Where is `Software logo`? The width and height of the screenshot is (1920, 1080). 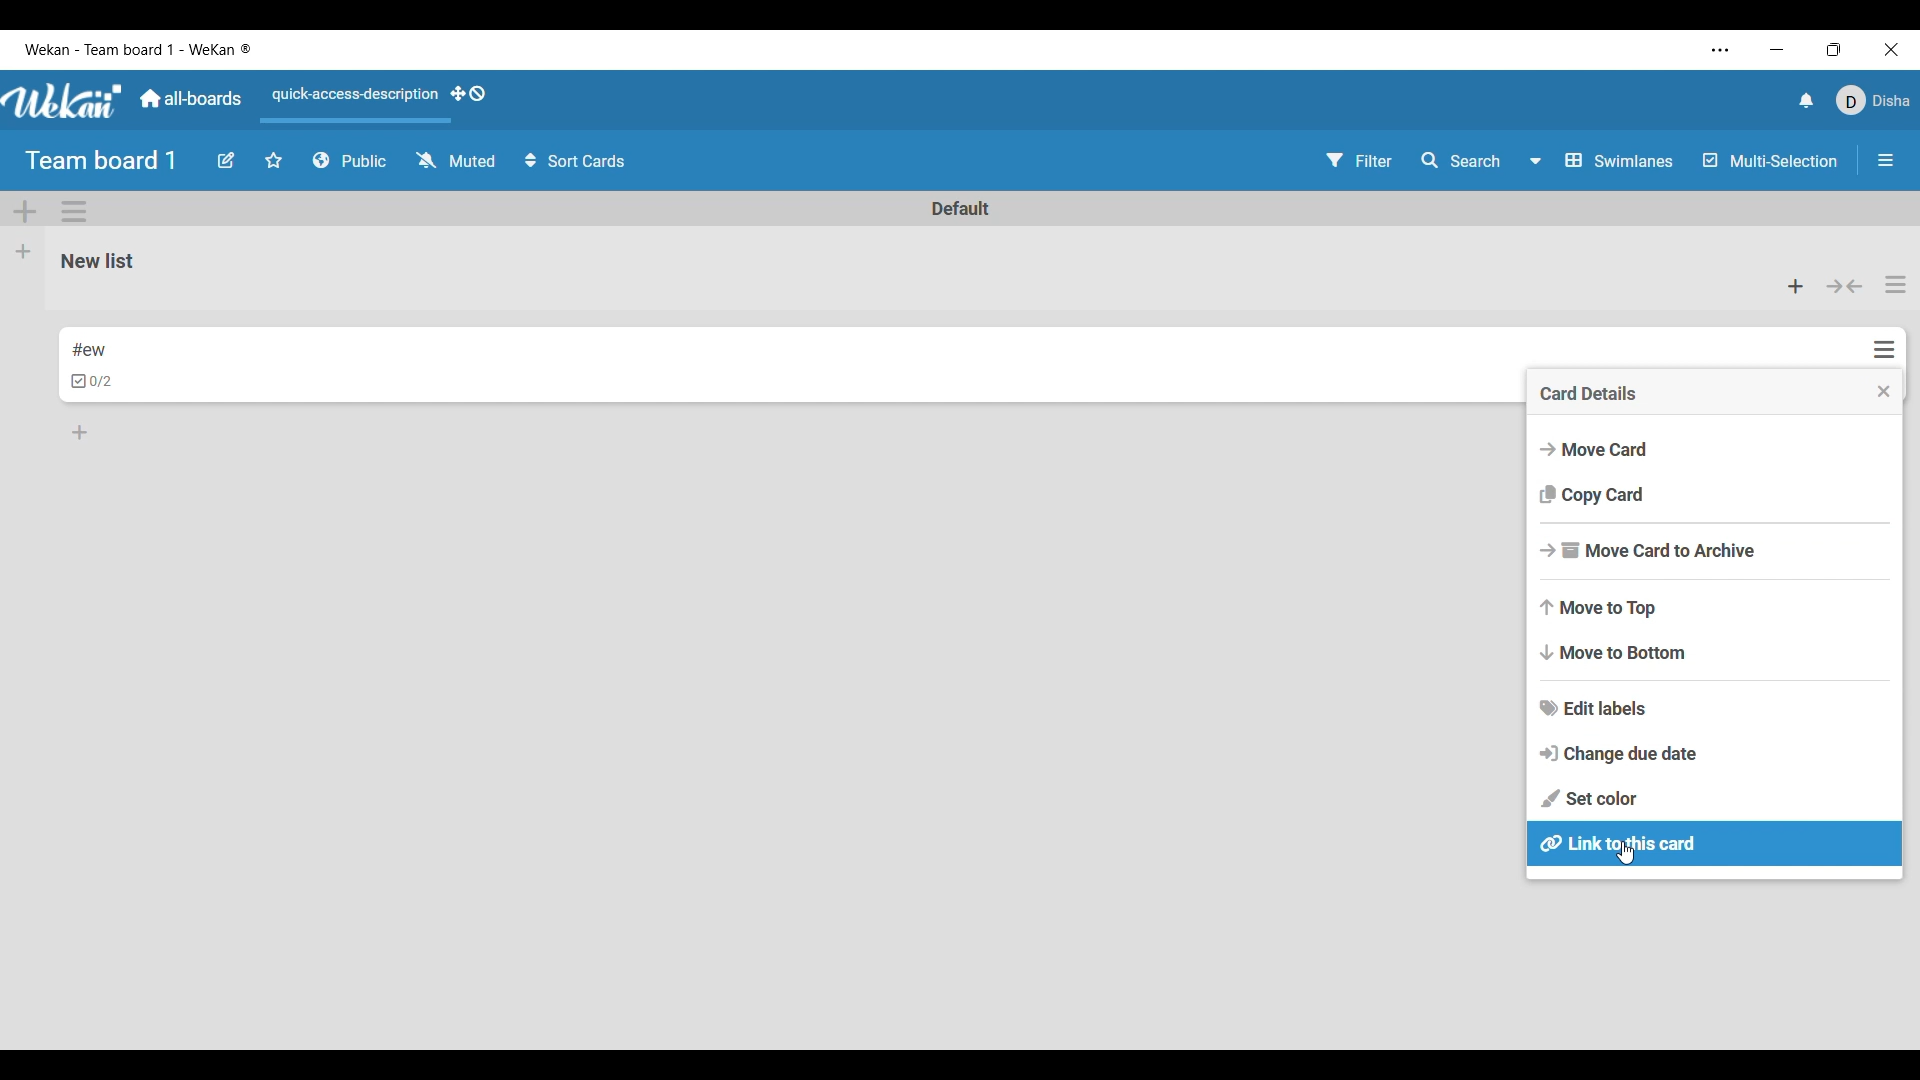 Software logo is located at coordinates (64, 101).